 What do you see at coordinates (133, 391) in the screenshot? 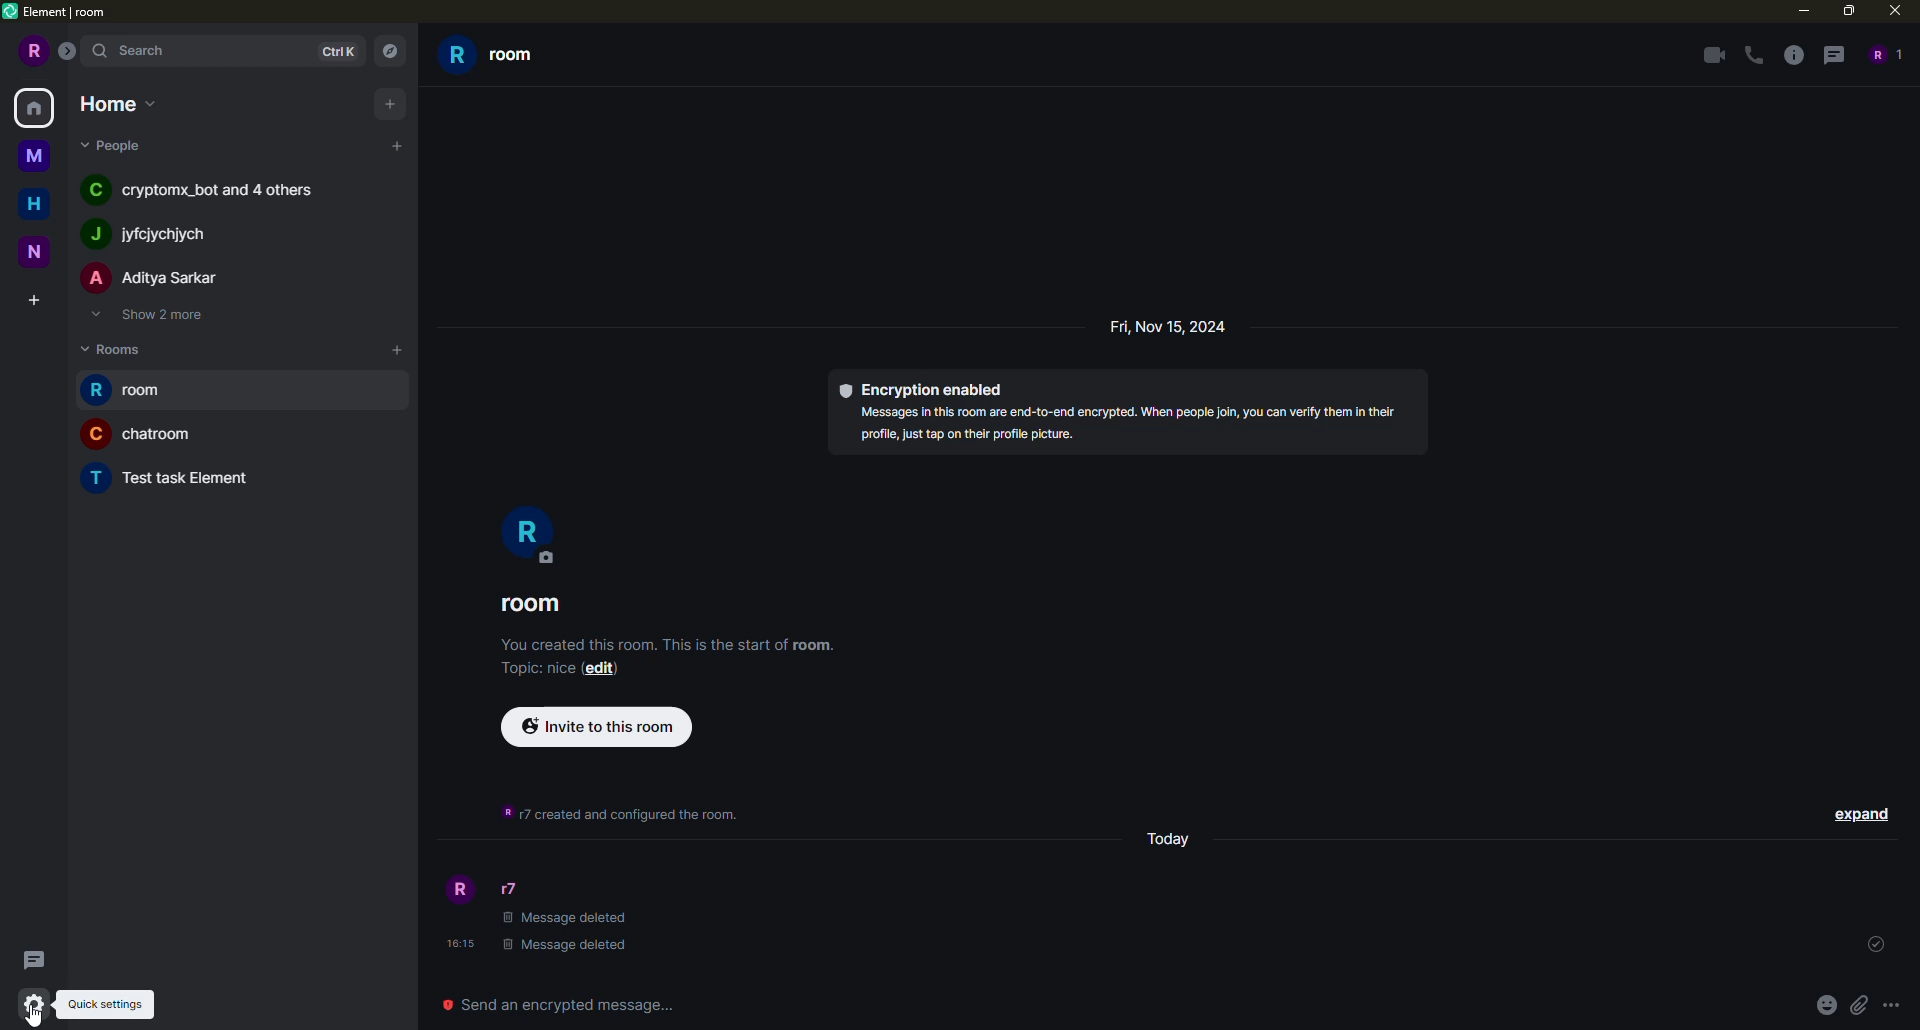
I see `room` at bounding box center [133, 391].